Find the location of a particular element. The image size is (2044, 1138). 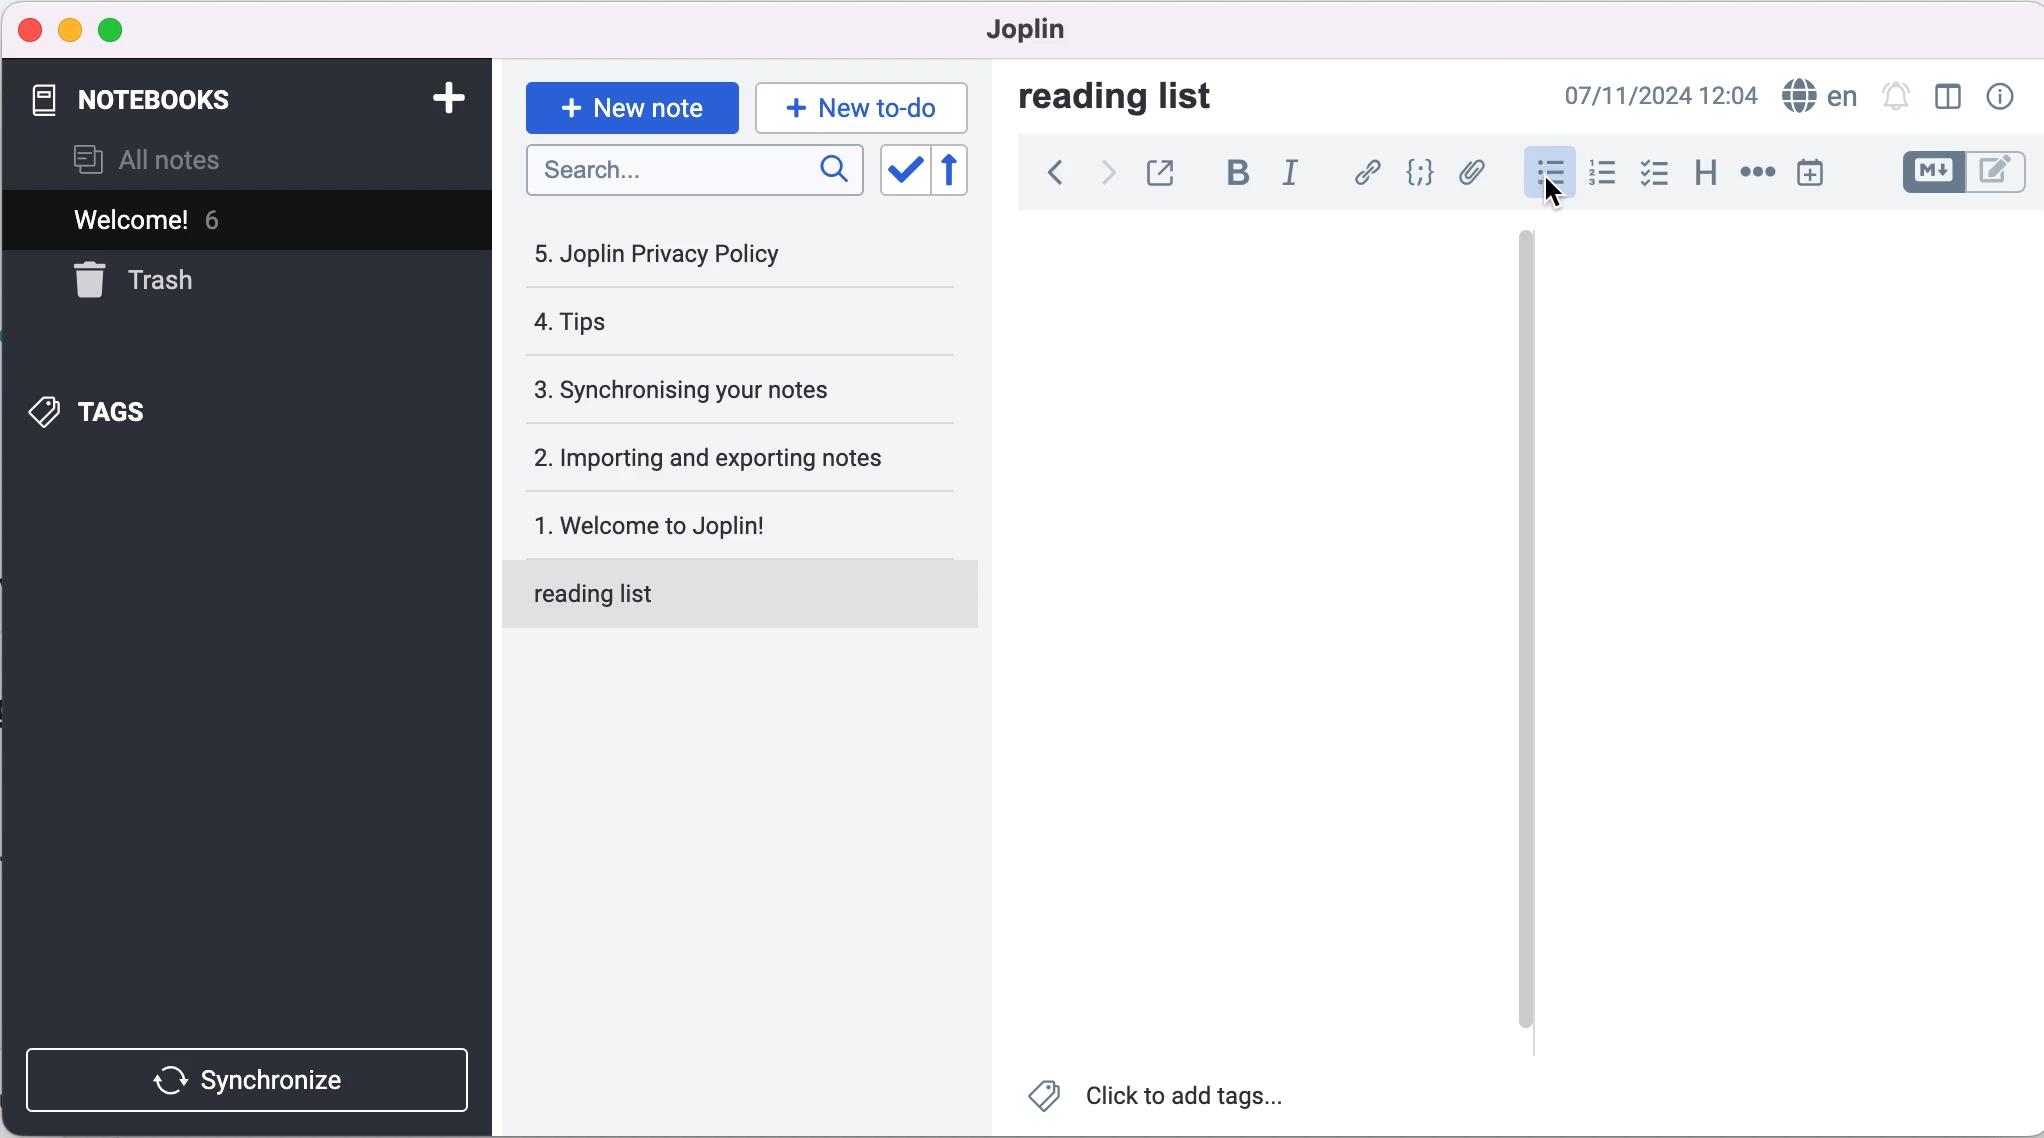

welcome! 6 is located at coordinates (222, 221).